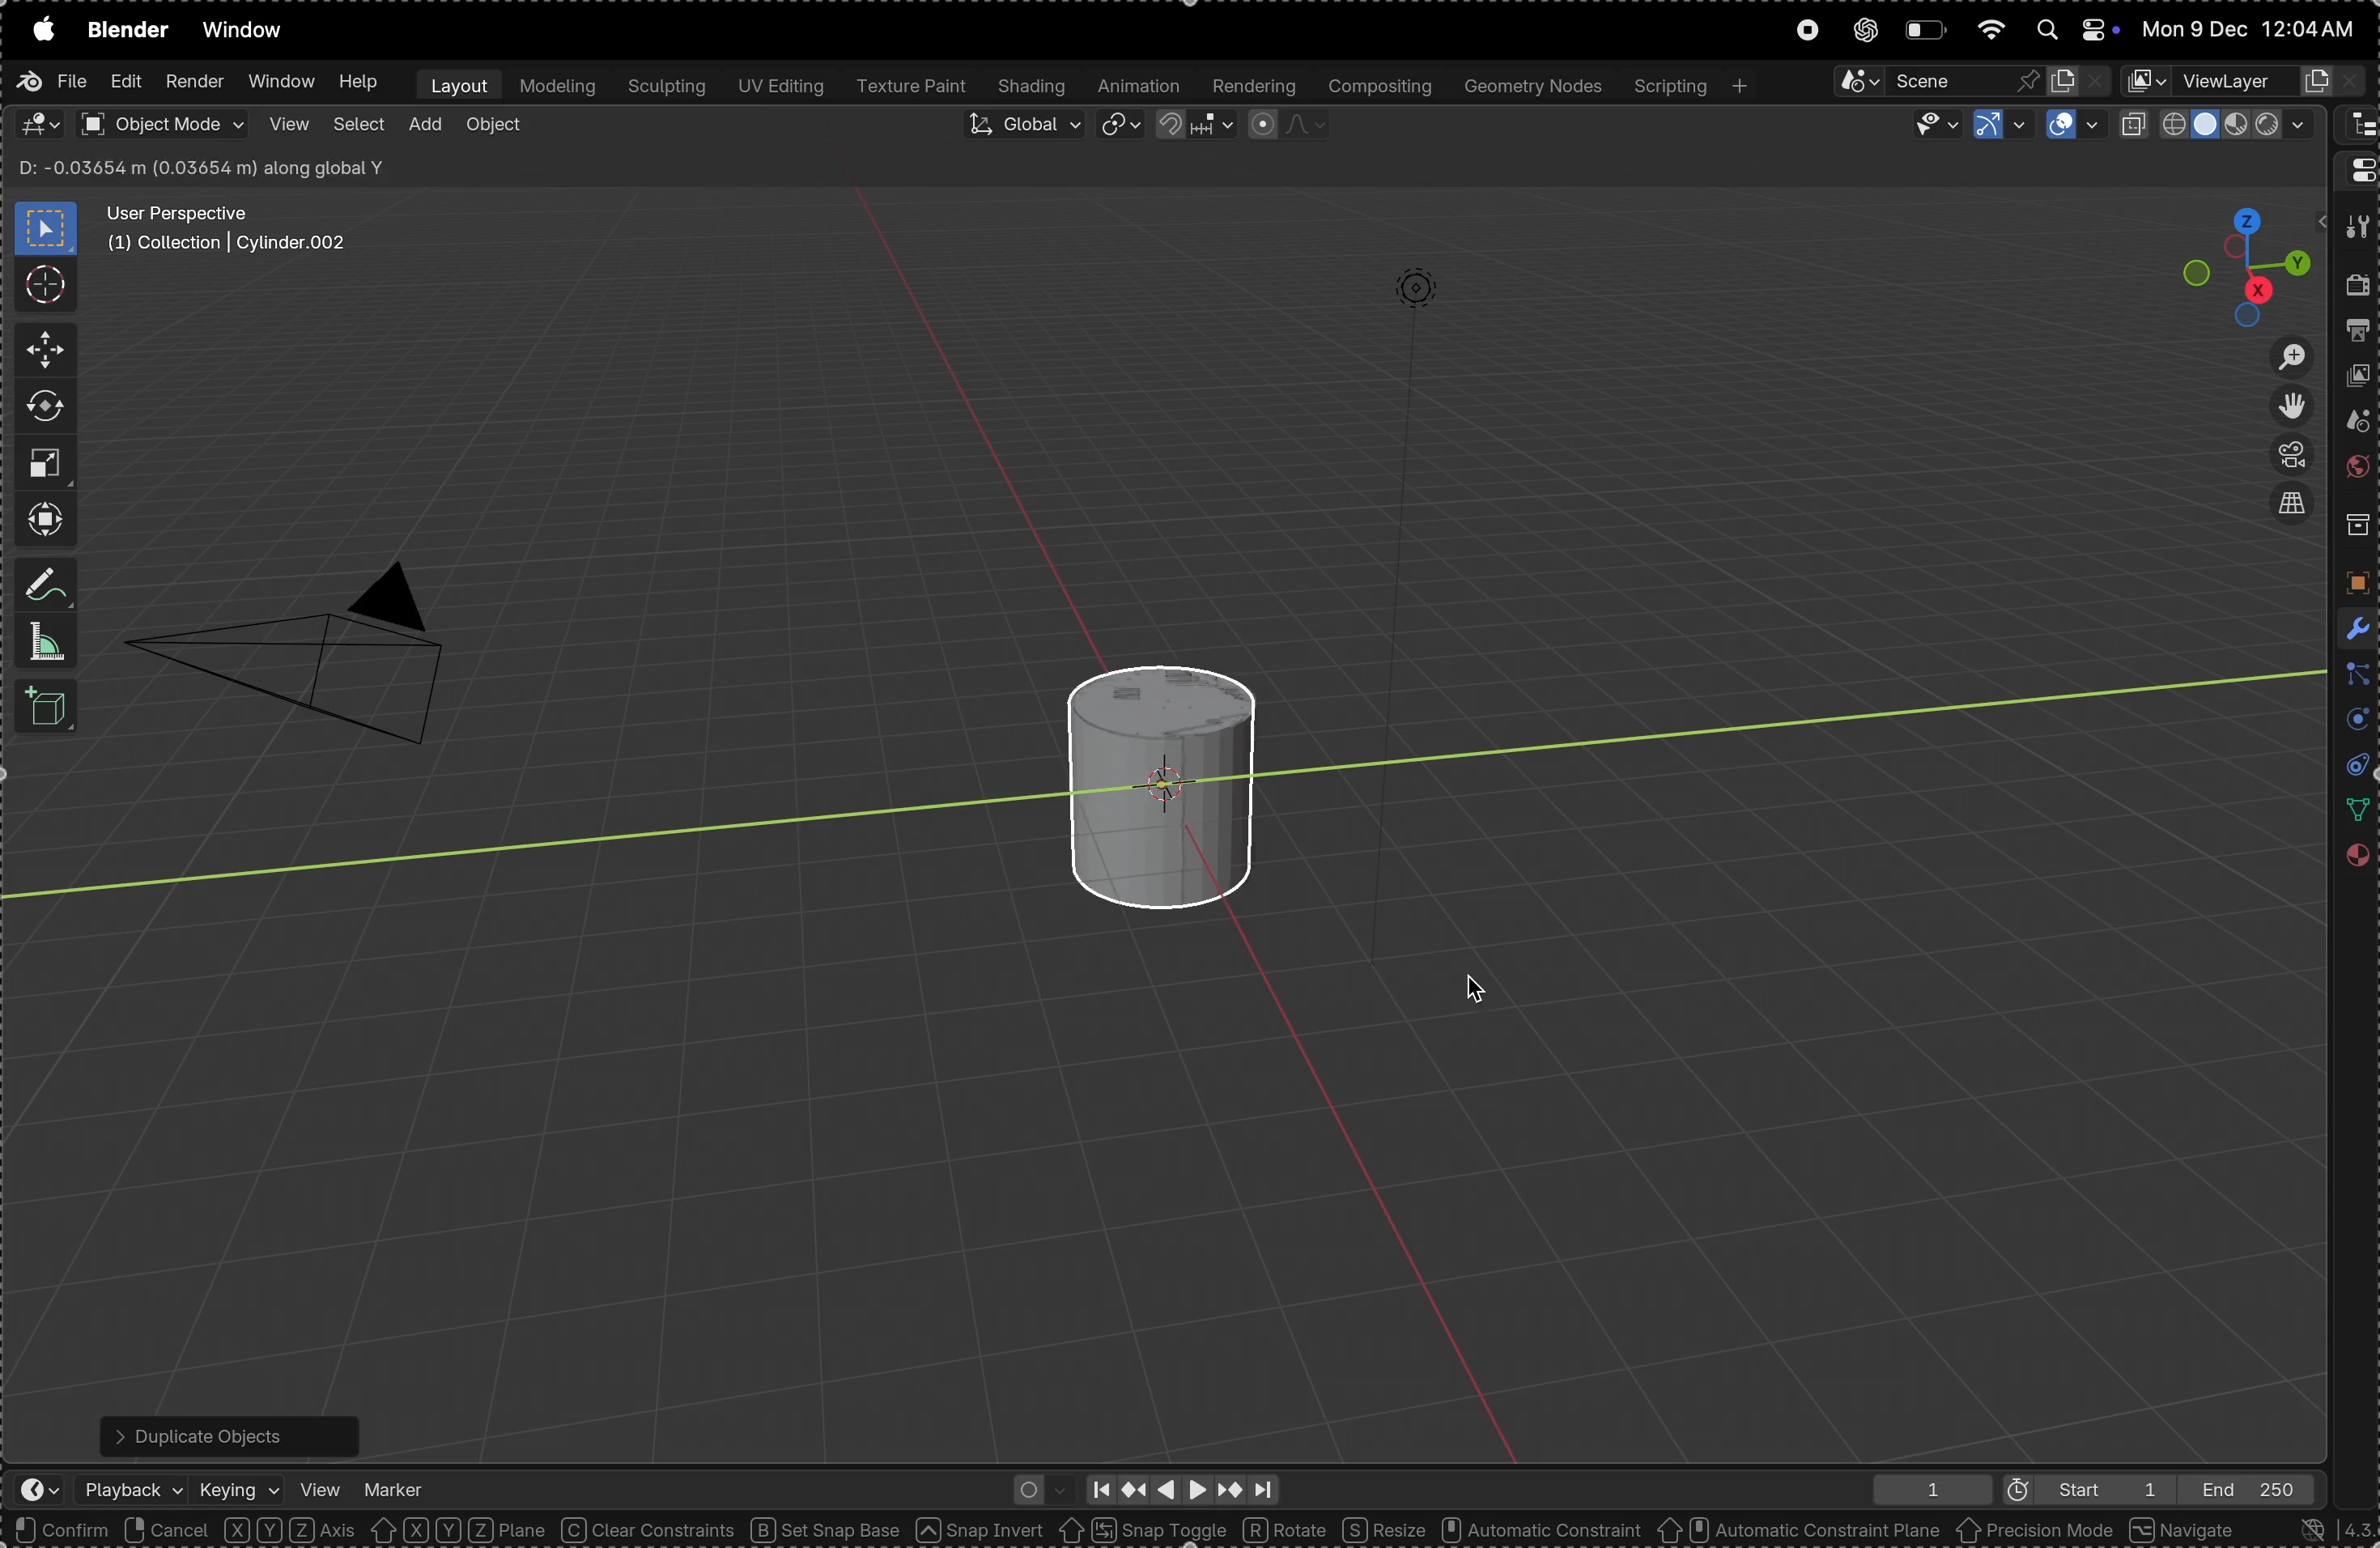 The image size is (2380, 1548). I want to click on automatic constraint, so click(1538, 1531).